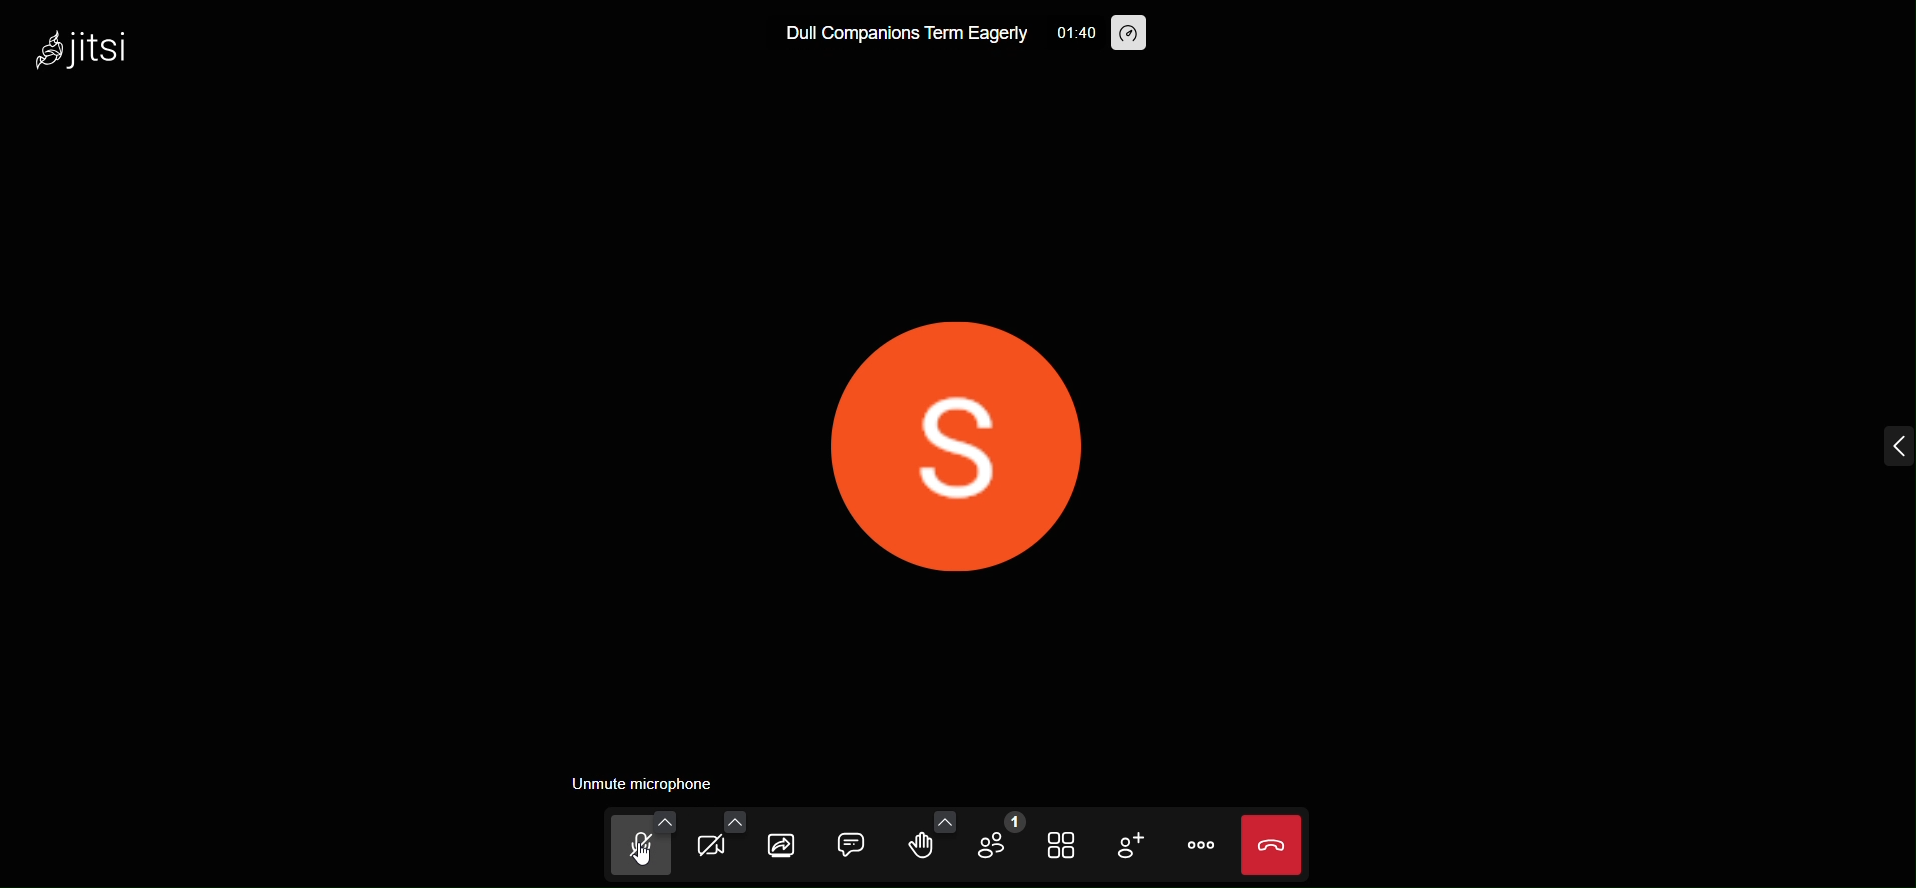  What do you see at coordinates (663, 818) in the screenshot?
I see `audio setting` at bounding box center [663, 818].